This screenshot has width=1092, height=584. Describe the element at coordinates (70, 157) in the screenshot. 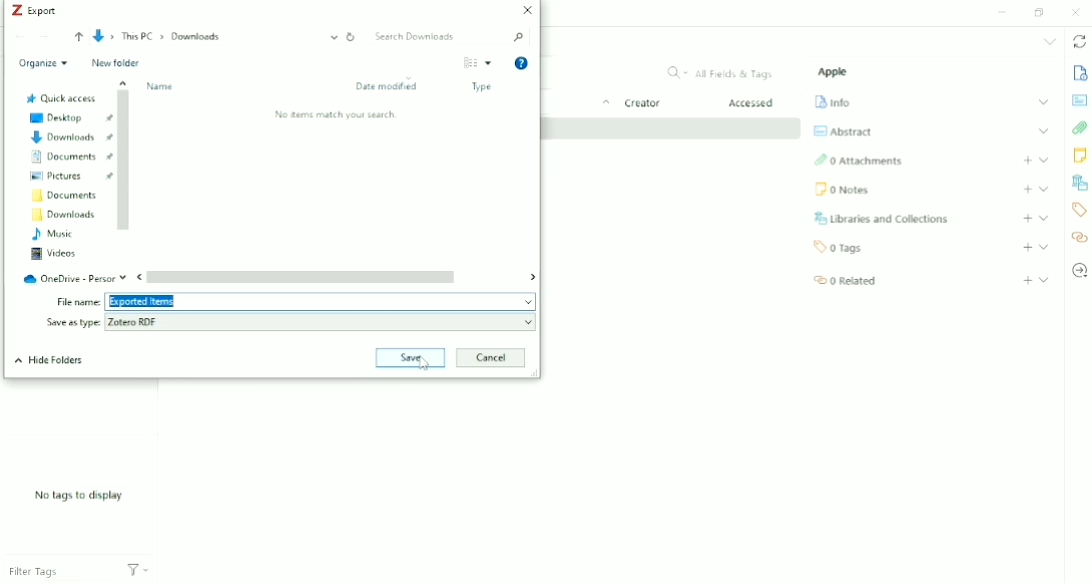

I see `Documents` at that location.